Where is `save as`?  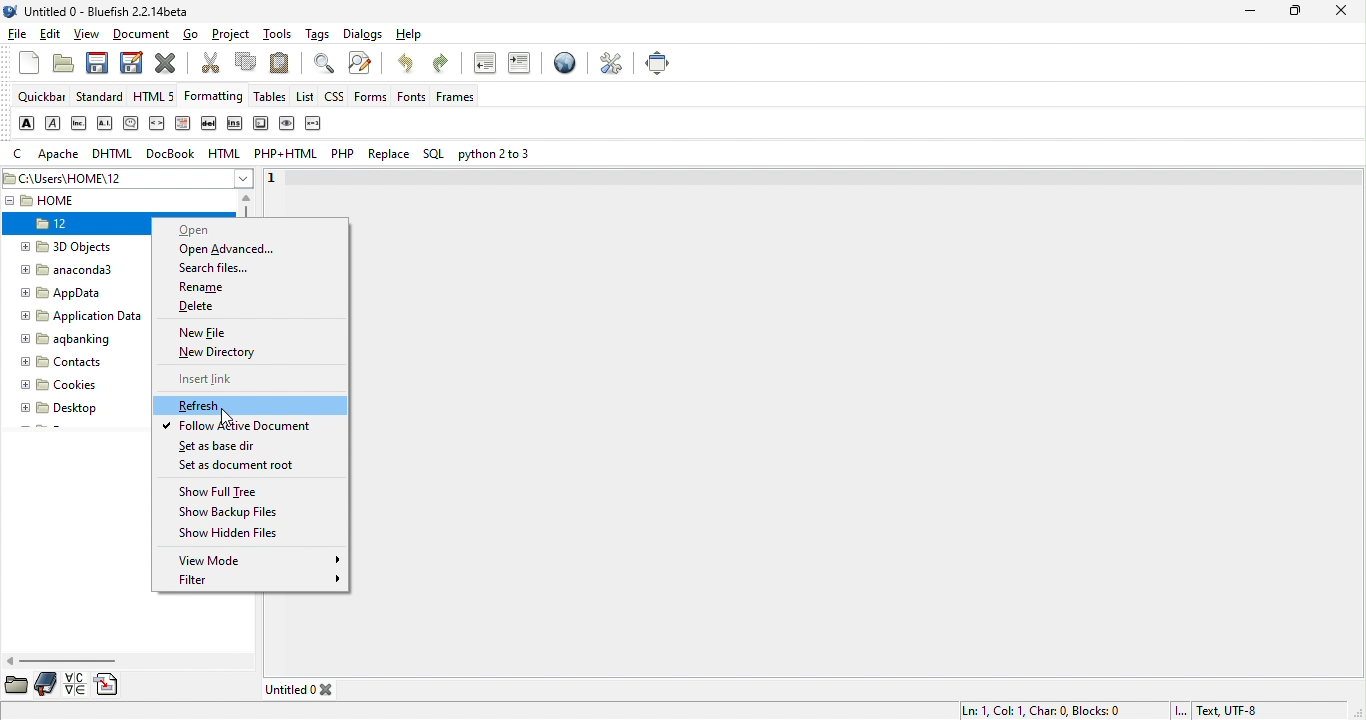 save as is located at coordinates (132, 66).